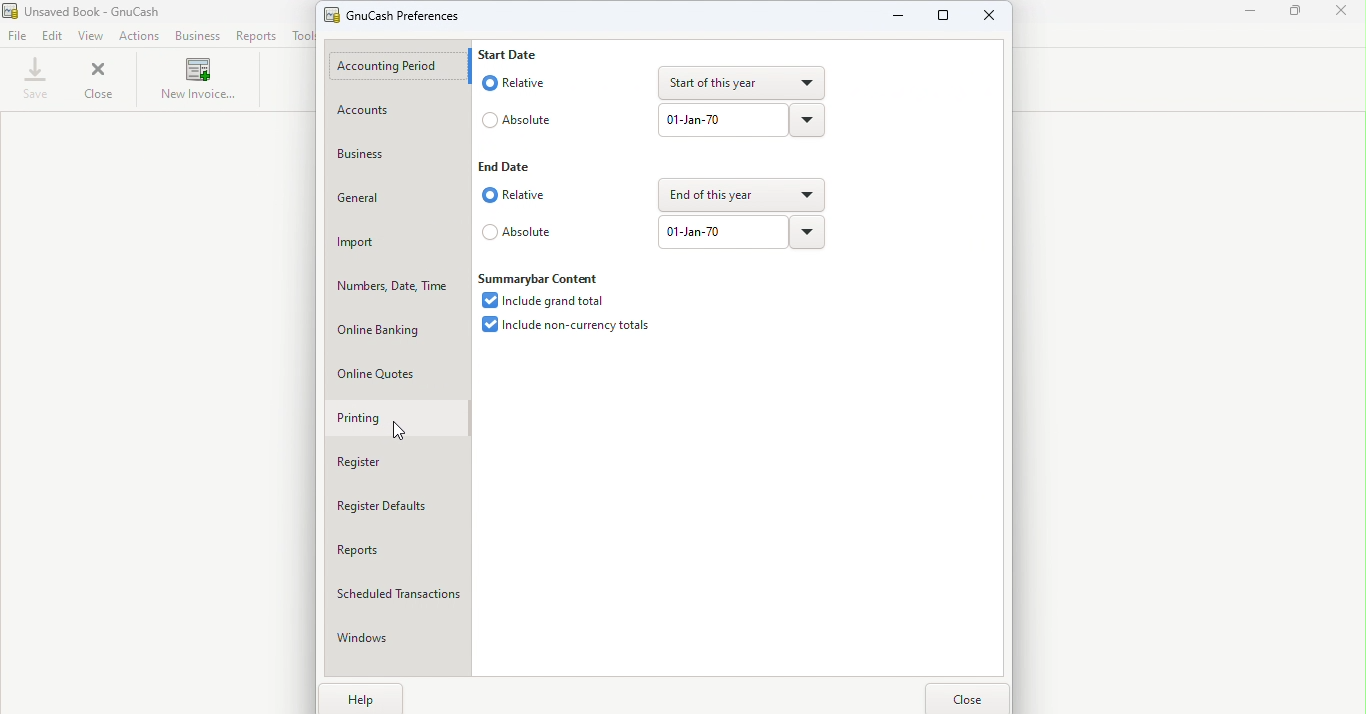 The height and width of the screenshot is (714, 1366). Describe the element at coordinates (572, 325) in the screenshot. I see `Include non-currency totals` at that location.